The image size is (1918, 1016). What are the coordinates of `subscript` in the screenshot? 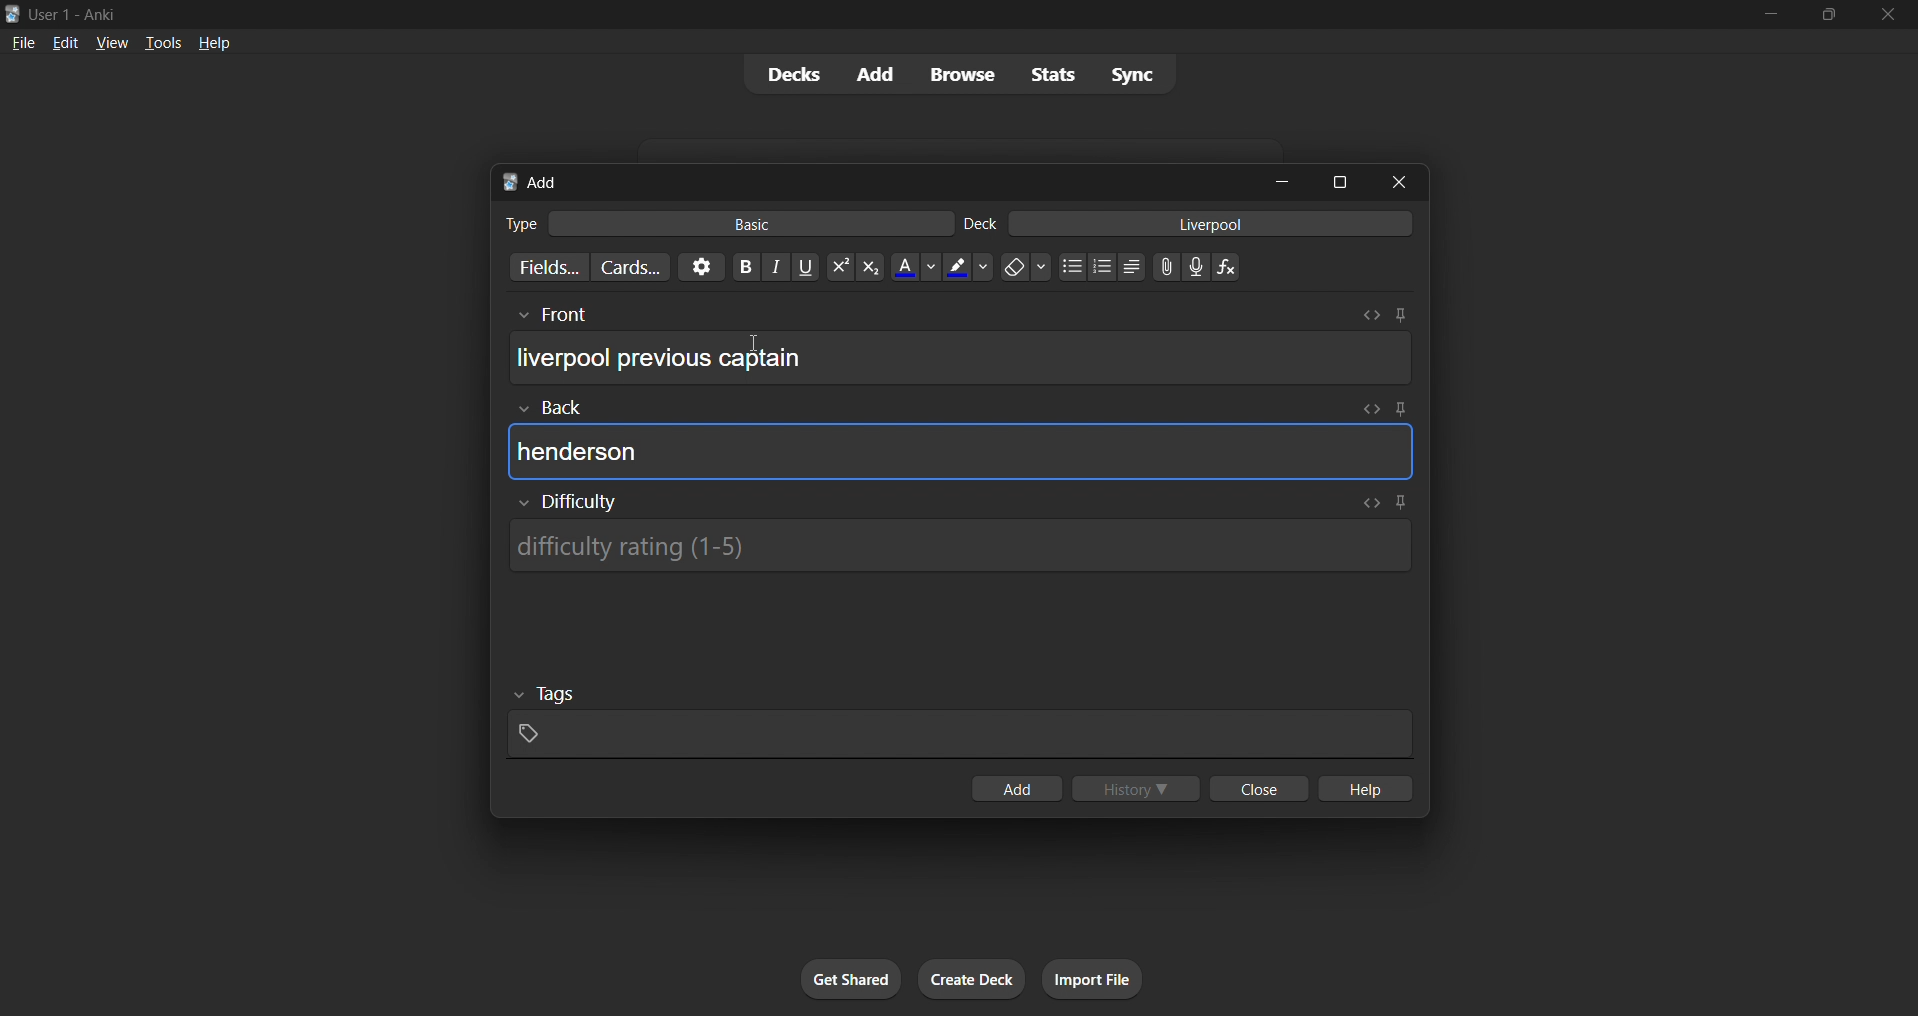 It's located at (868, 266).